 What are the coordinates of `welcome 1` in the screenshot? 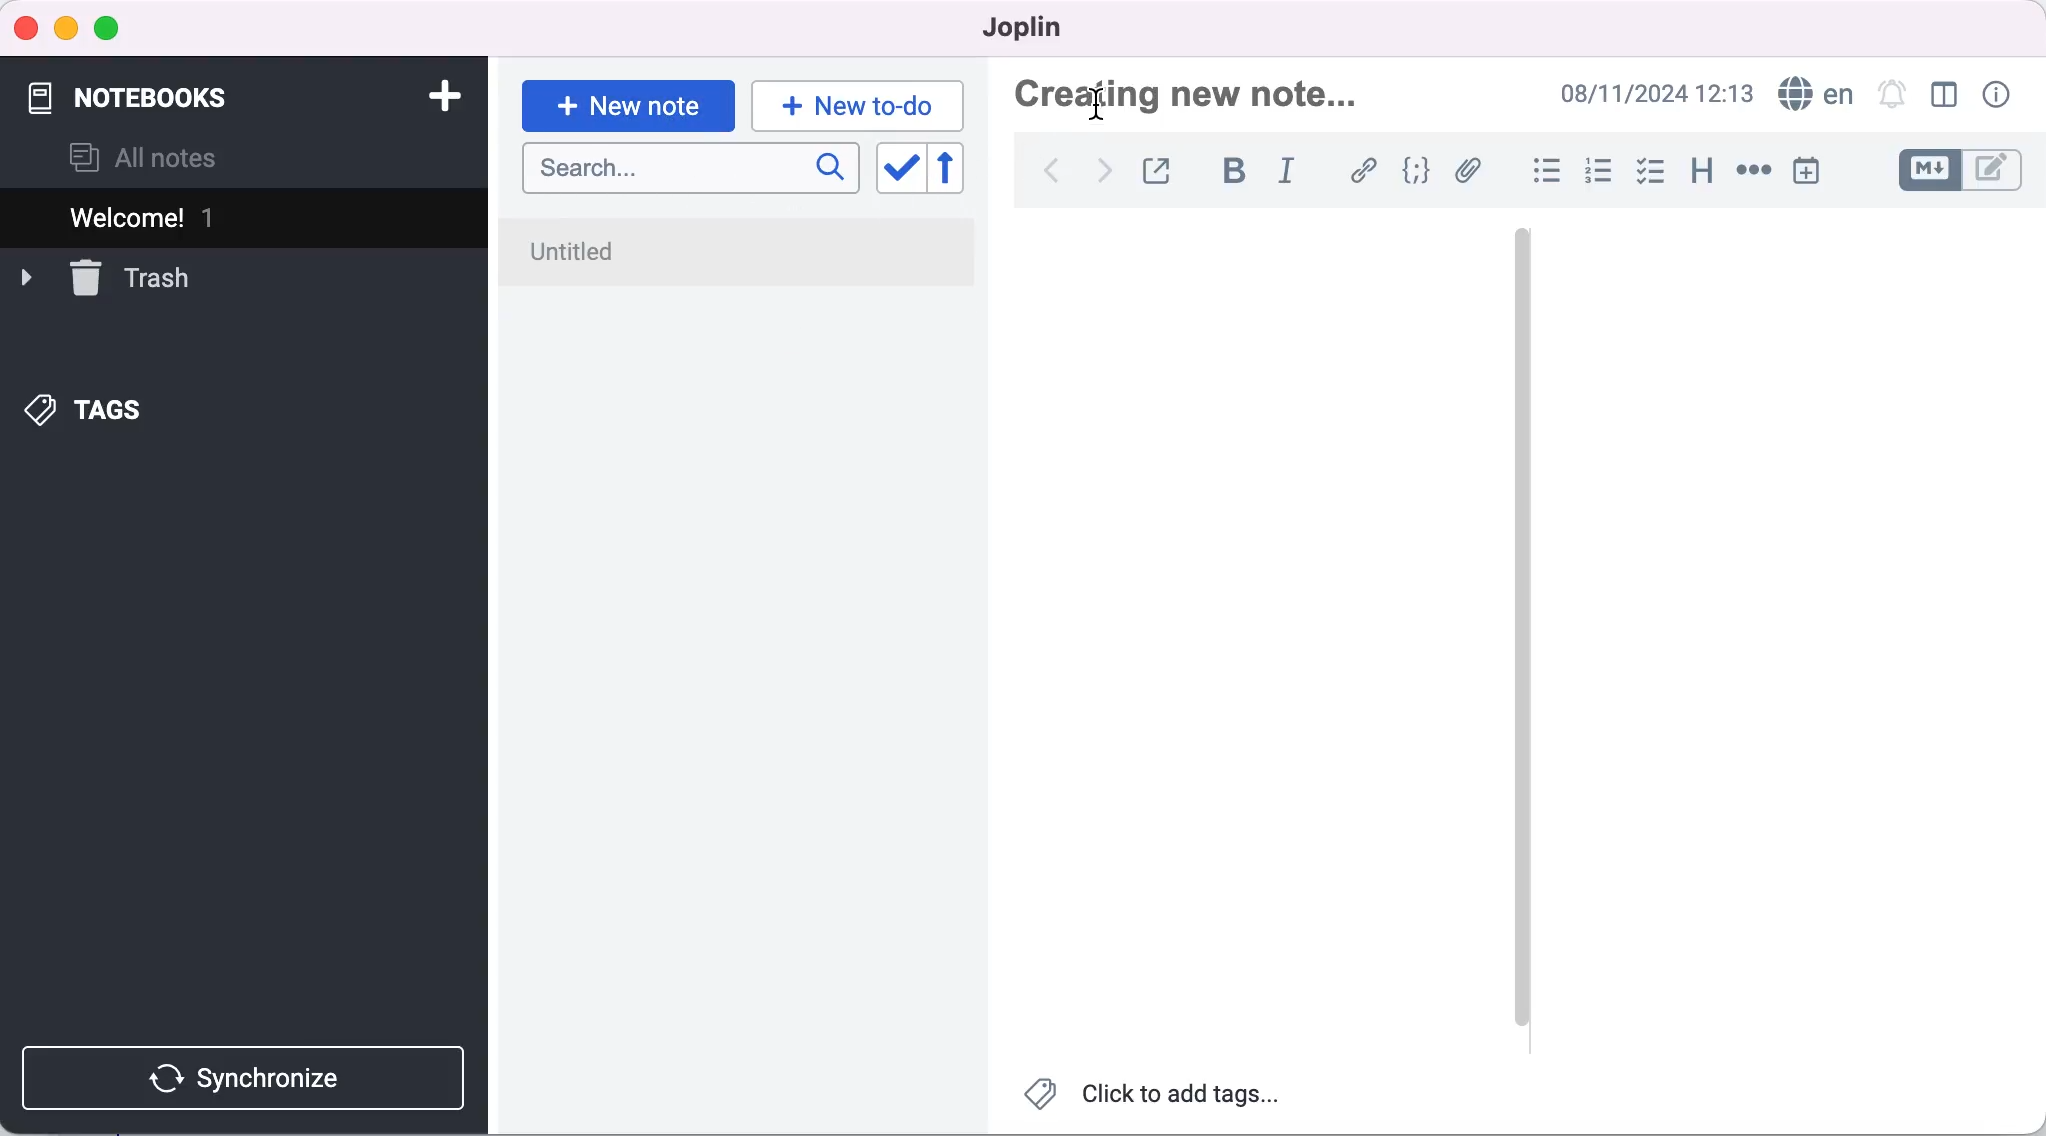 It's located at (248, 214).